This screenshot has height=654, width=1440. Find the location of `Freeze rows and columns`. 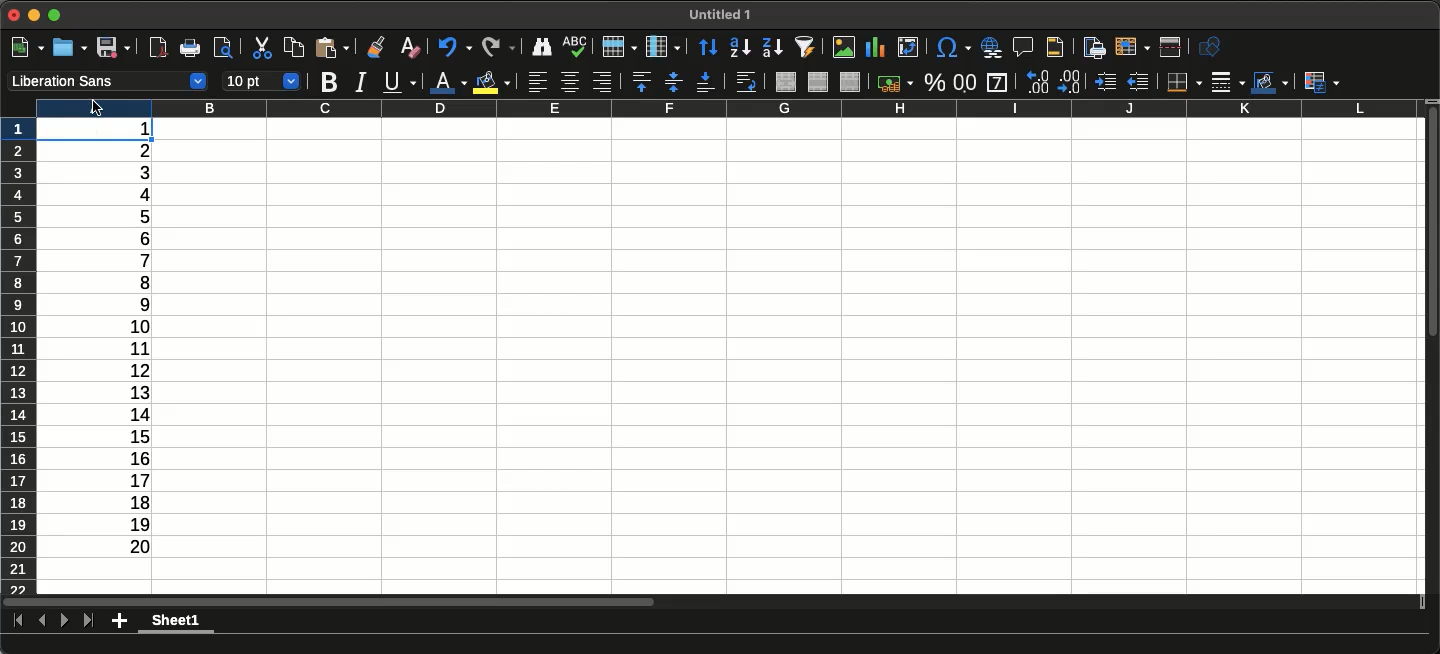

Freeze rows and columns is located at coordinates (1133, 46).